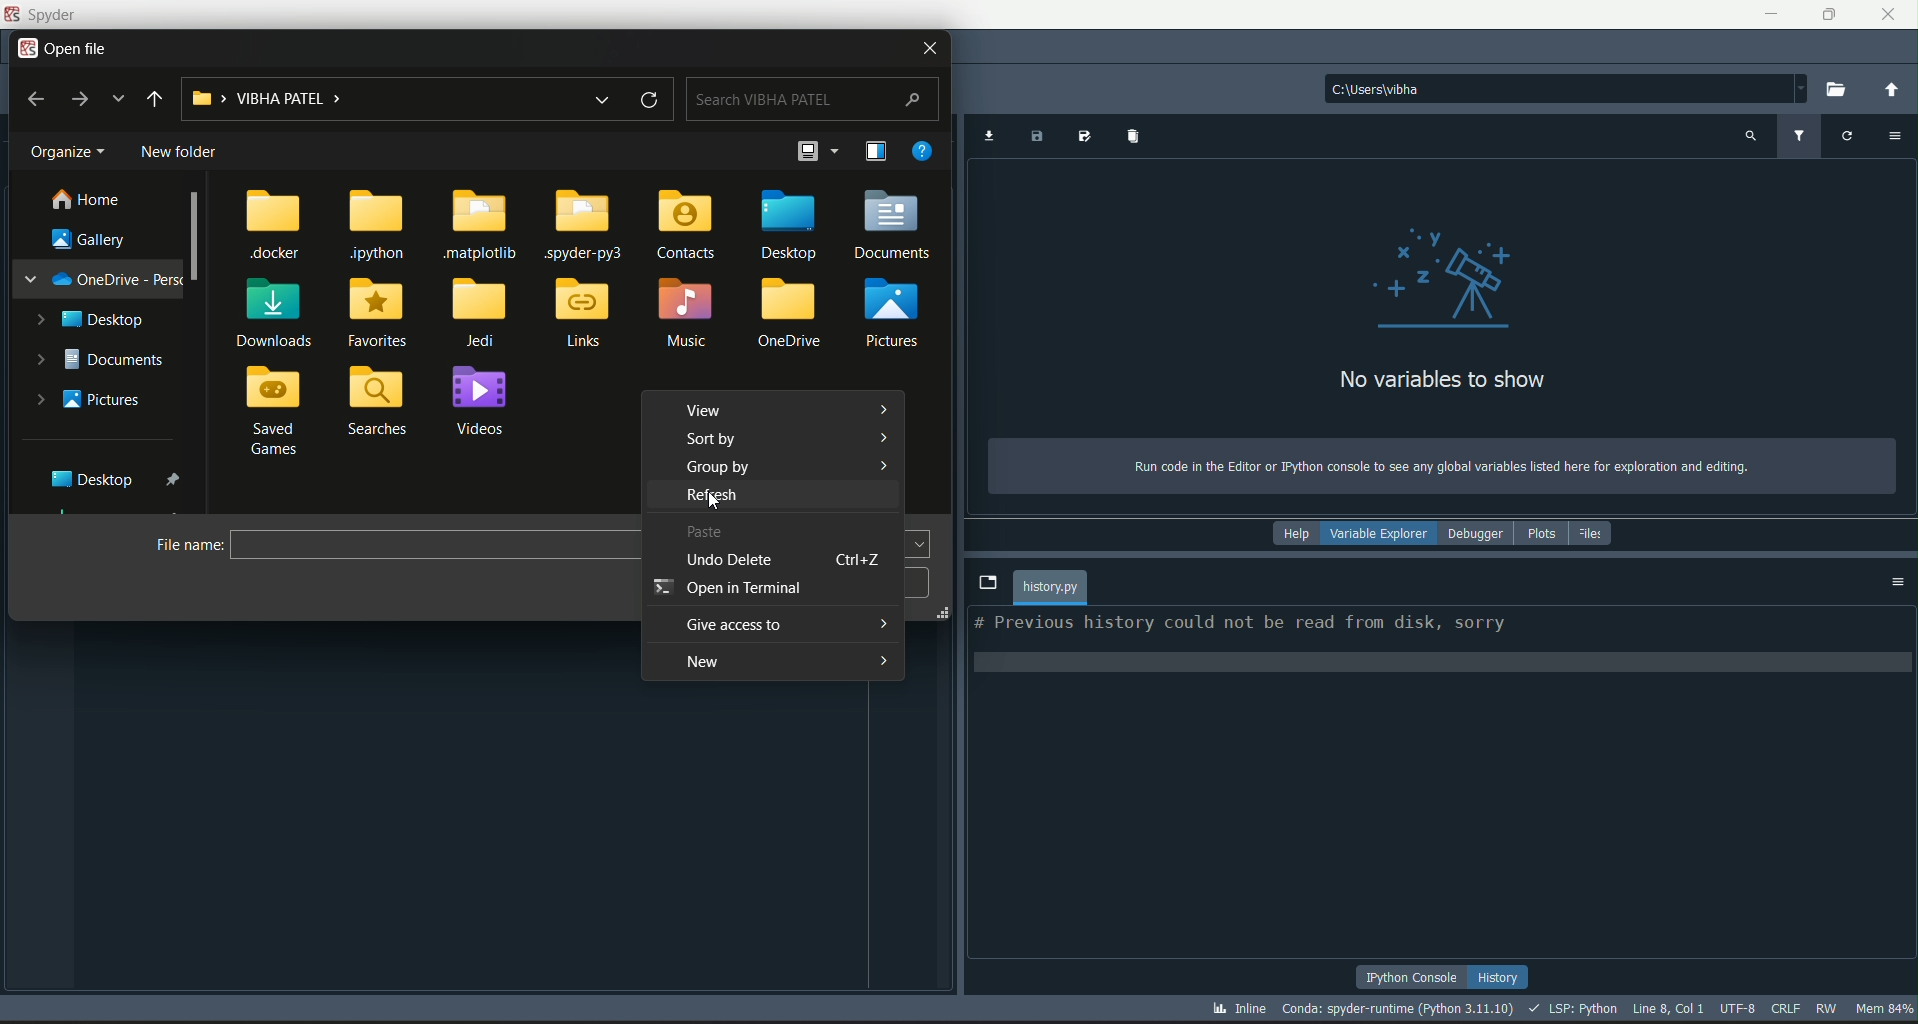 The height and width of the screenshot is (1024, 1918). Describe the element at coordinates (1292, 534) in the screenshot. I see `help` at that location.